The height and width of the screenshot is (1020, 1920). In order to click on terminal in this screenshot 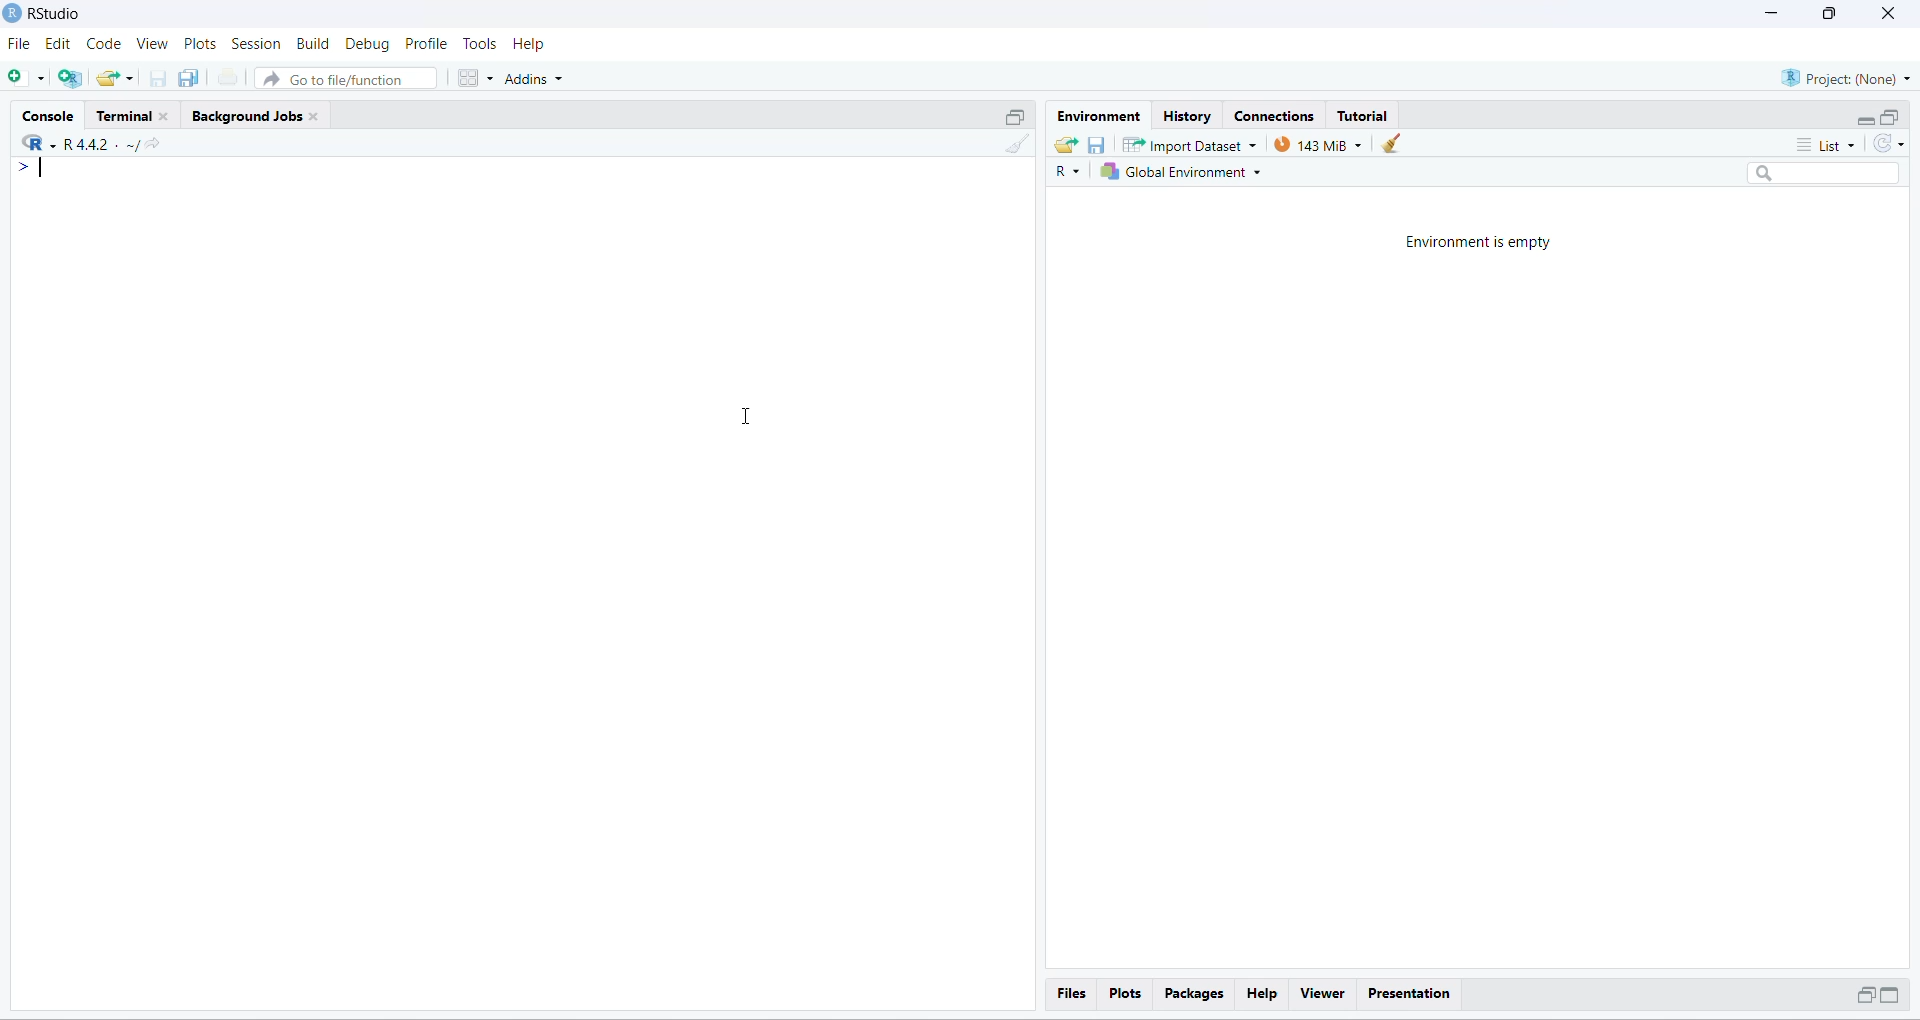, I will do `click(124, 115)`.